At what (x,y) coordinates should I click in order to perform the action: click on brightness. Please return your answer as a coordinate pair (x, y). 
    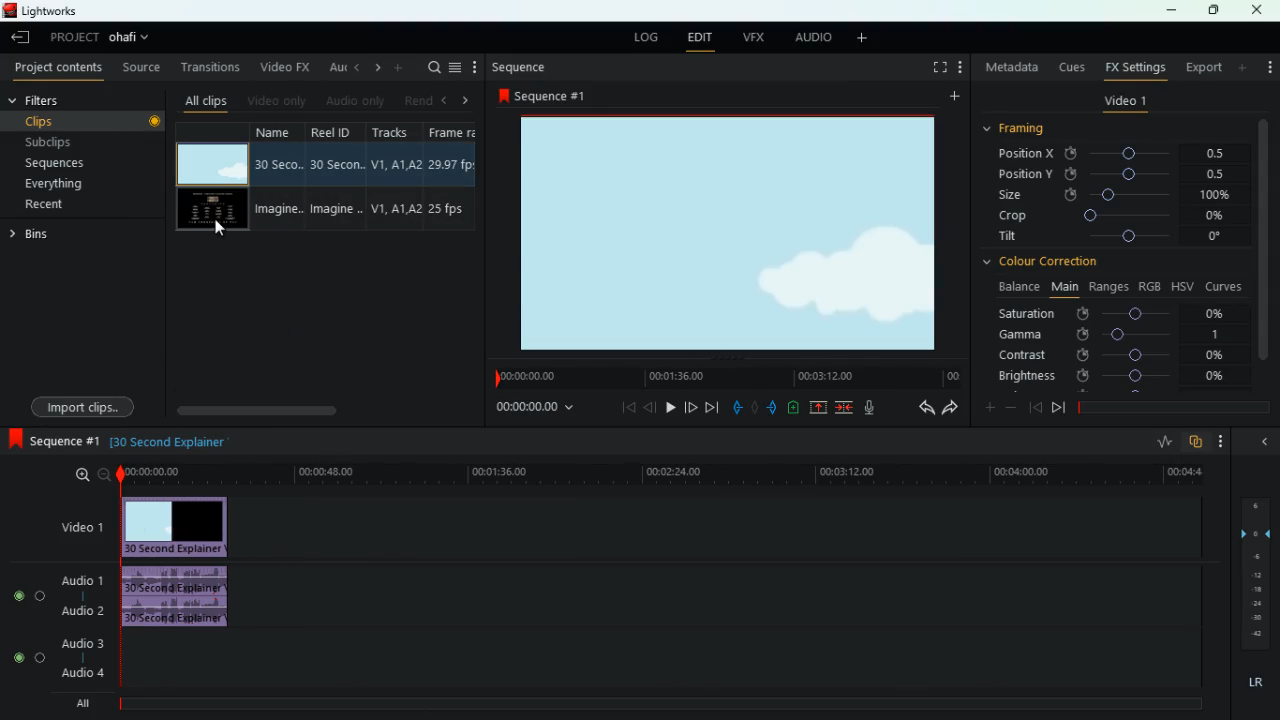
    Looking at the image, I should click on (1113, 377).